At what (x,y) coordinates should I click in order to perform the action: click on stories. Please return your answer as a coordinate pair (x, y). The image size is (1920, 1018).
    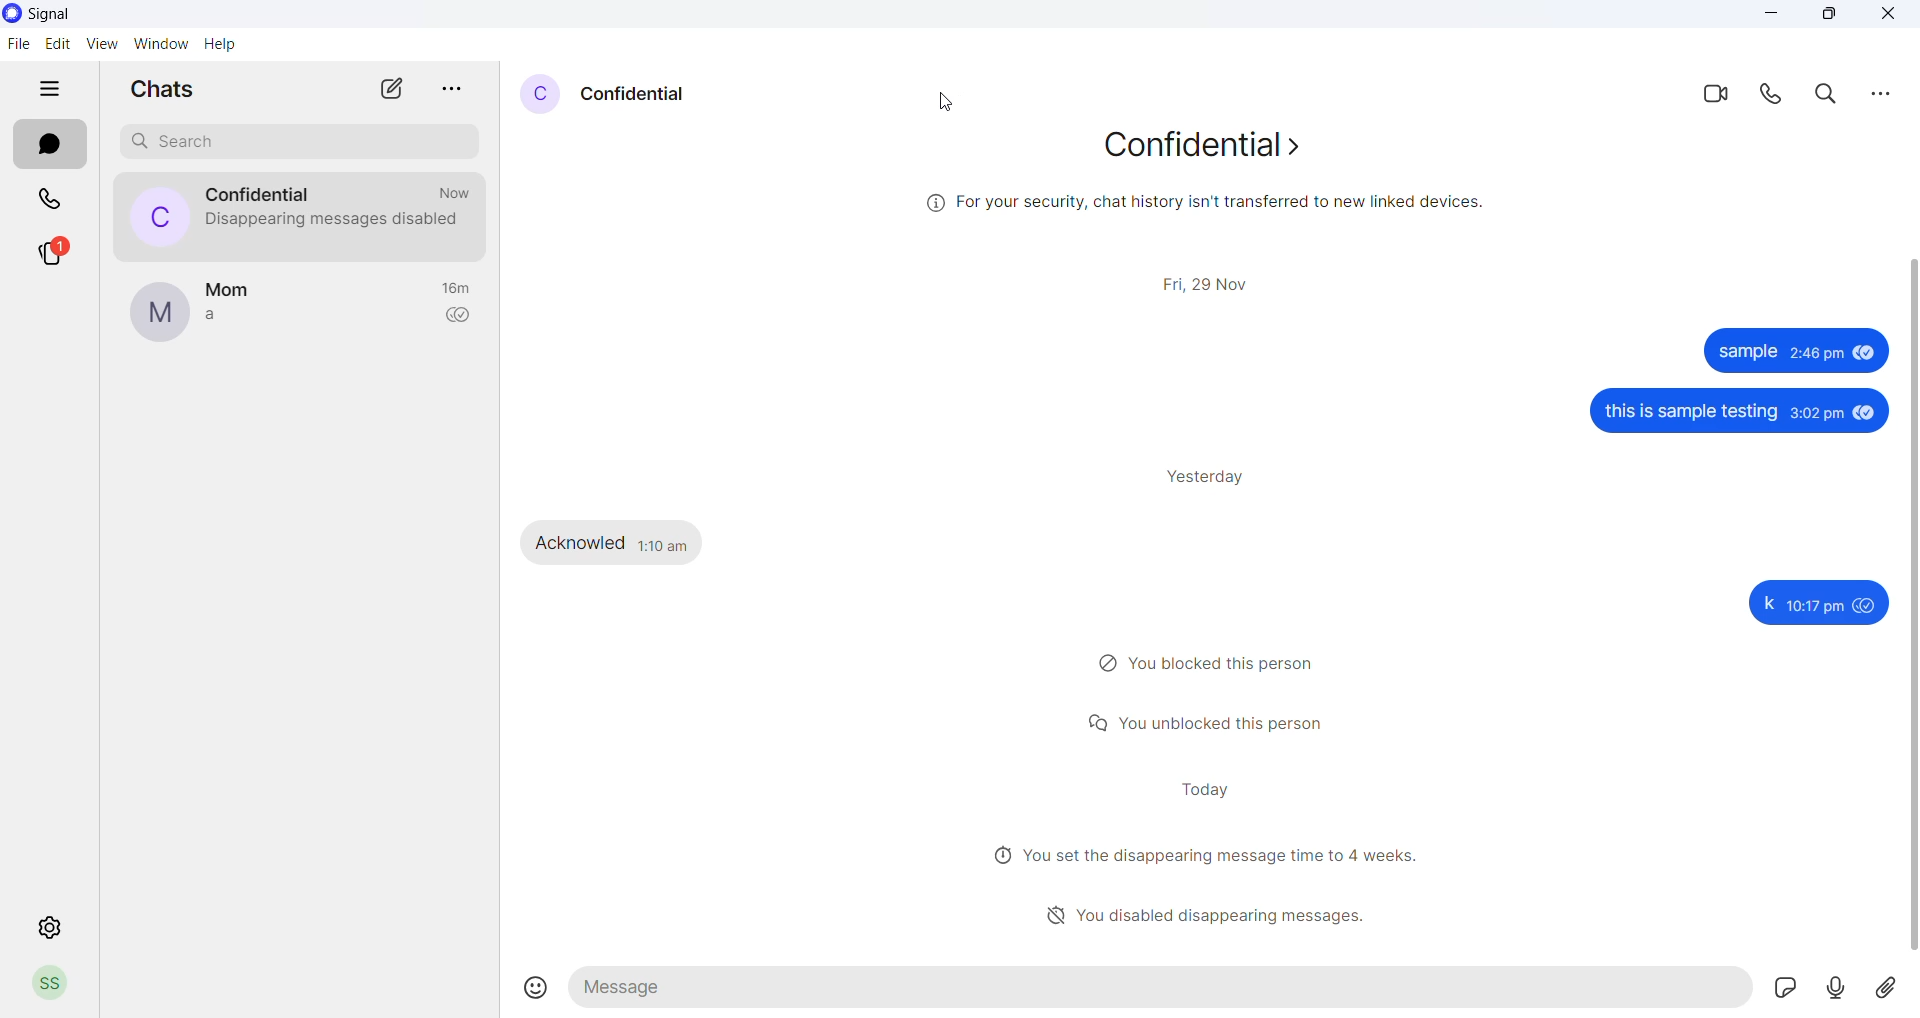
    Looking at the image, I should click on (52, 252).